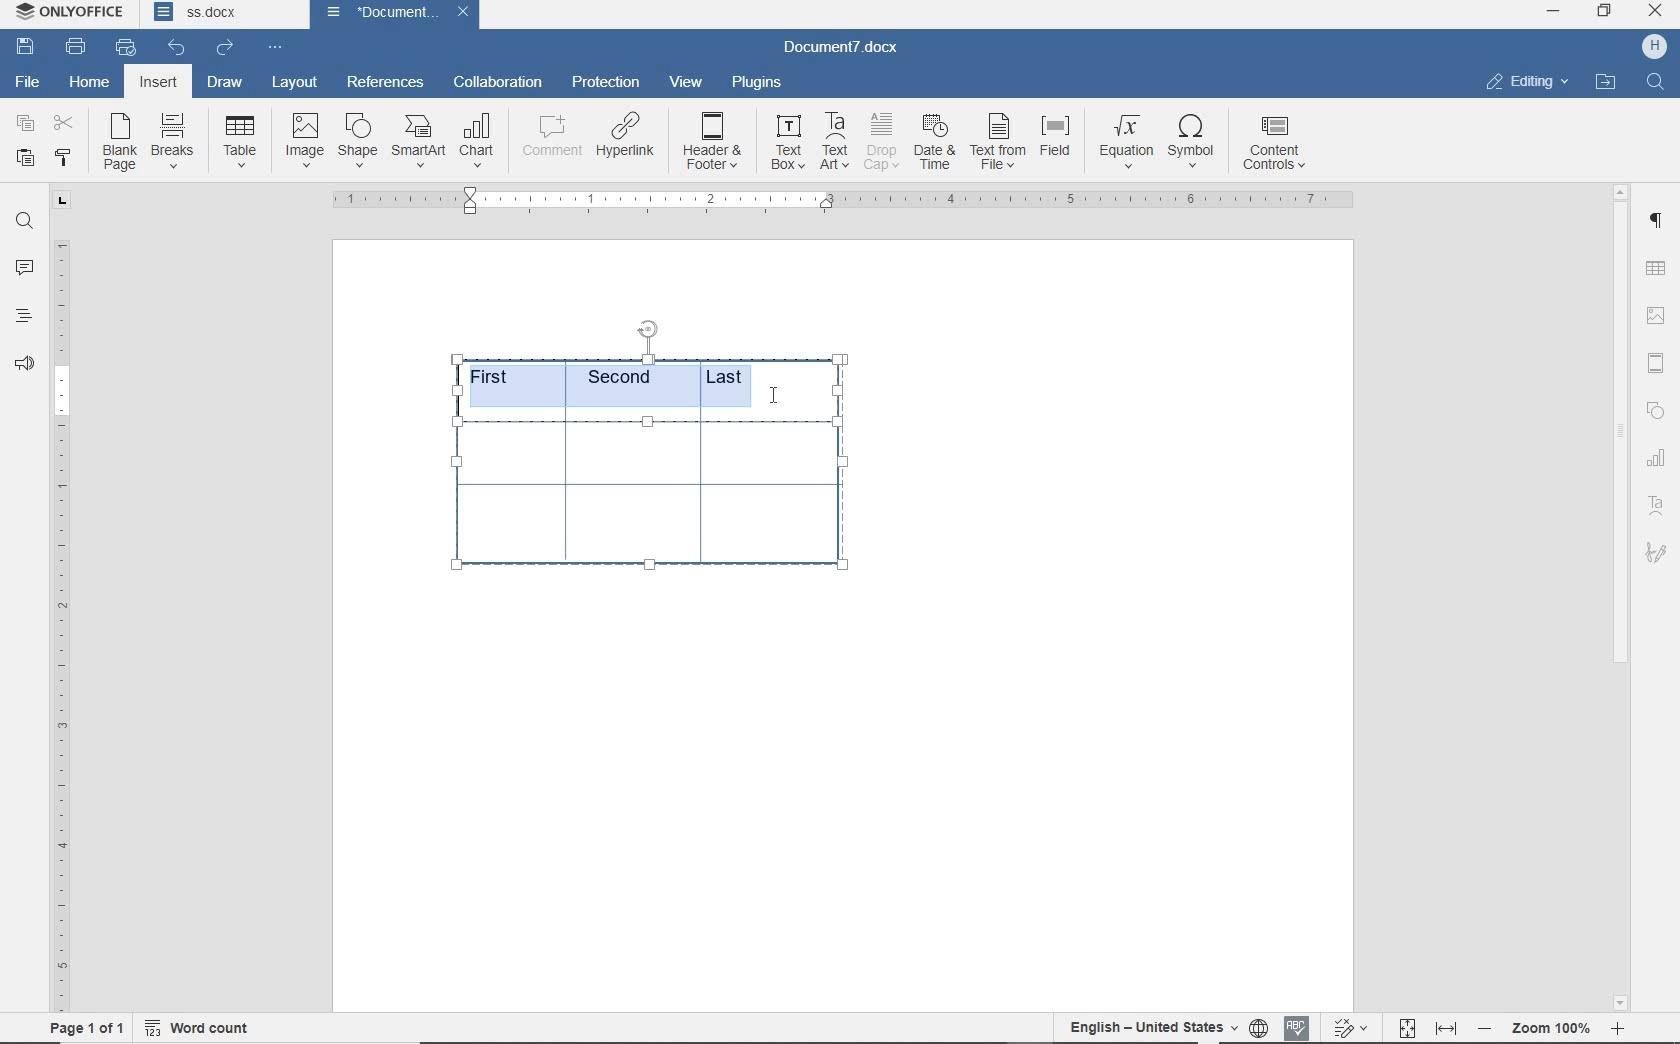 The width and height of the screenshot is (1680, 1044). Describe the element at coordinates (376, 12) in the screenshot. I see `document` at that location.